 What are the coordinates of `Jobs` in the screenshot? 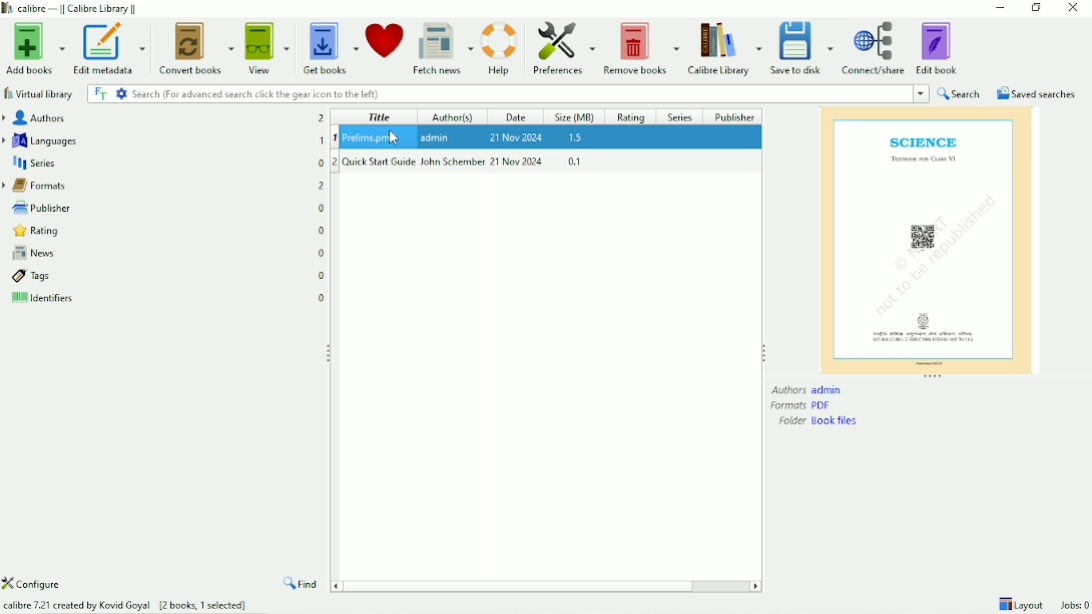 It's located at (1075, 605).